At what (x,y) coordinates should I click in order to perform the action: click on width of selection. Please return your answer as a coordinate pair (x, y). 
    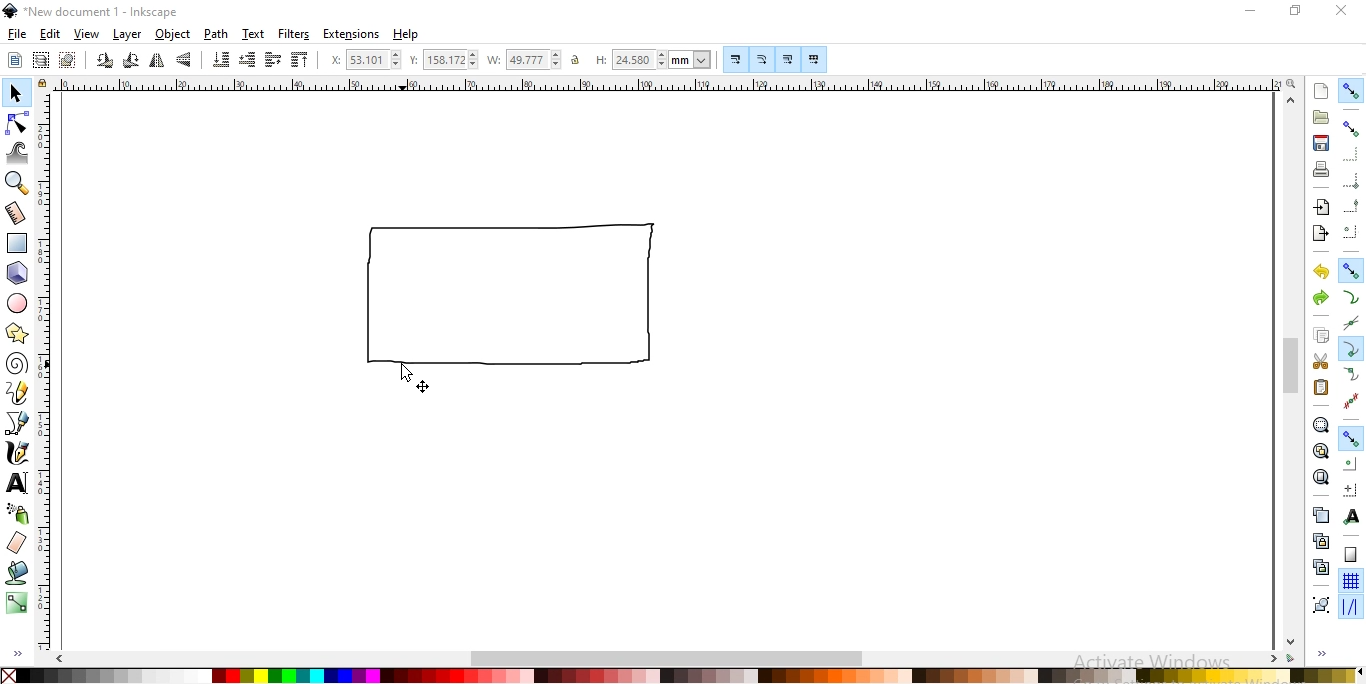
    Looking at the image, I should click on (526, 59).